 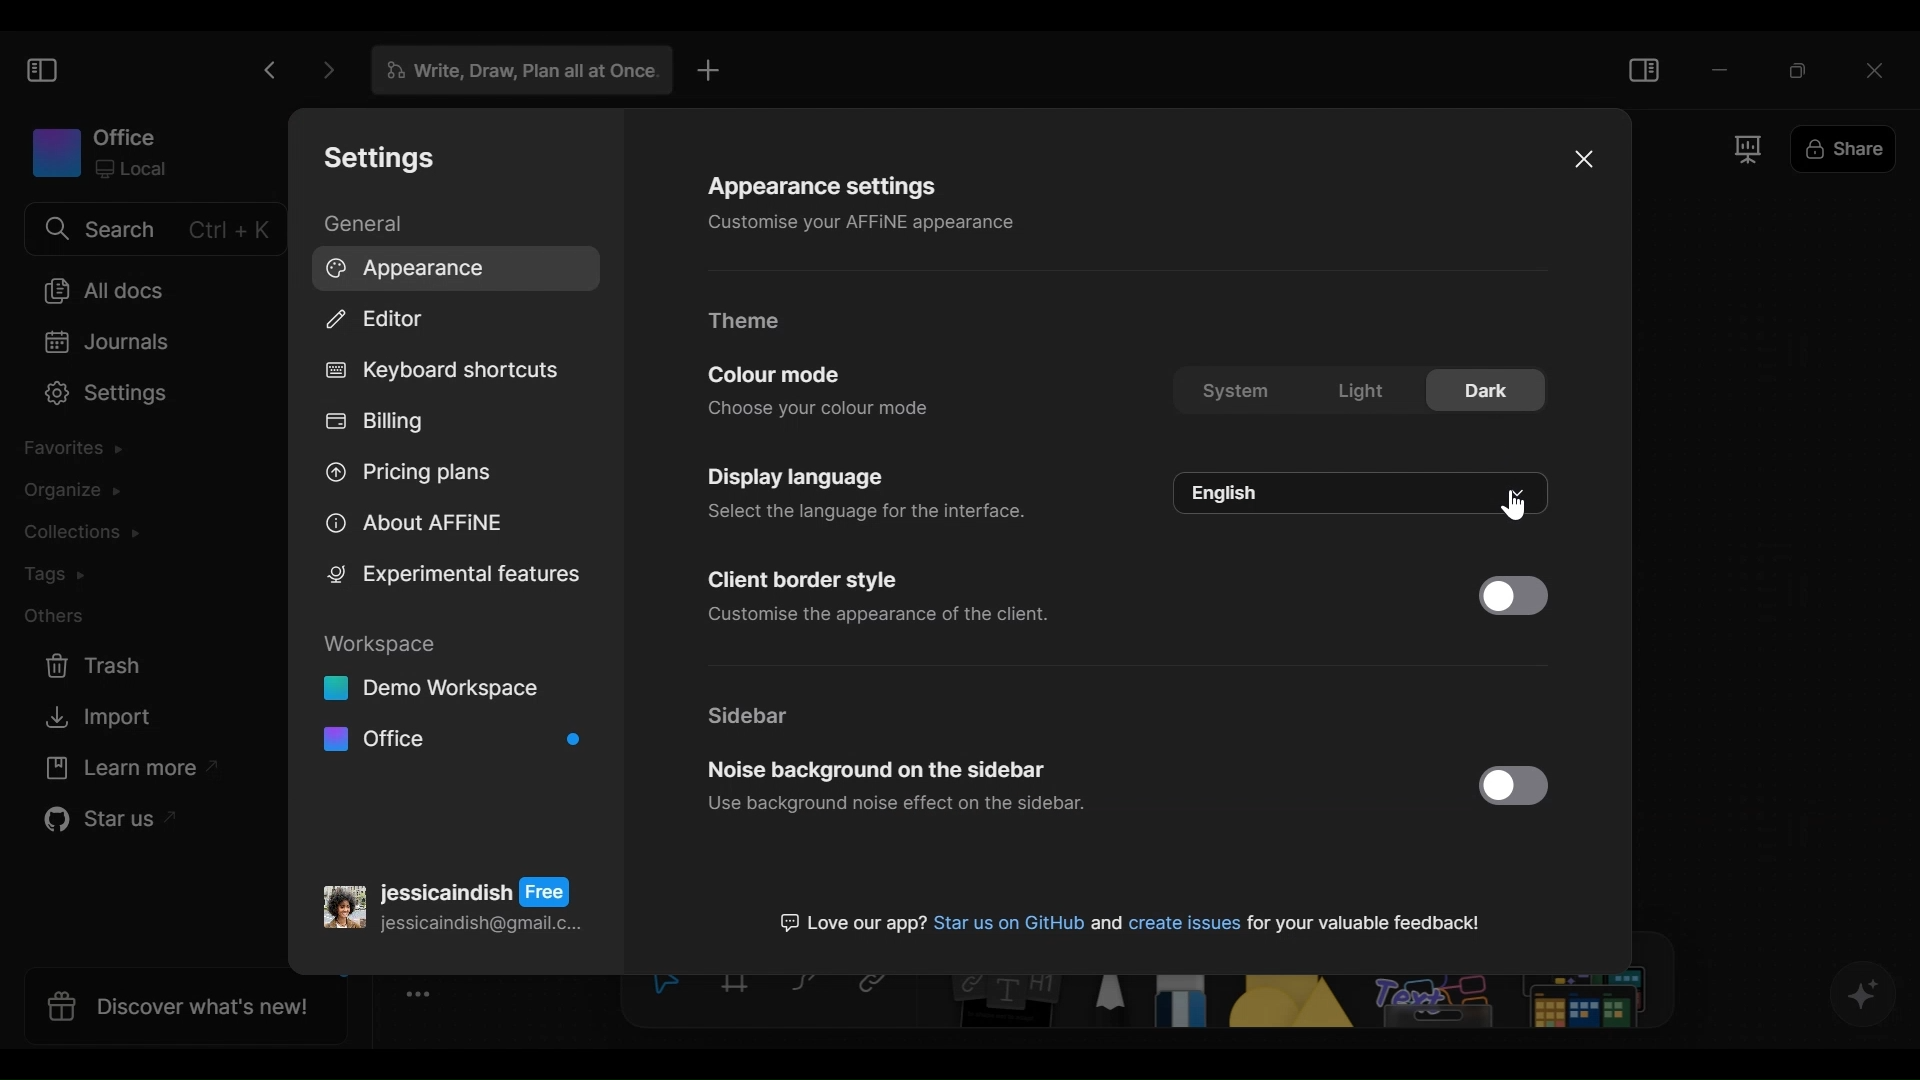 What do you see at coordinates (61, 575) in the screenshot?
I see `Tags` at bounding box center [61, 575].